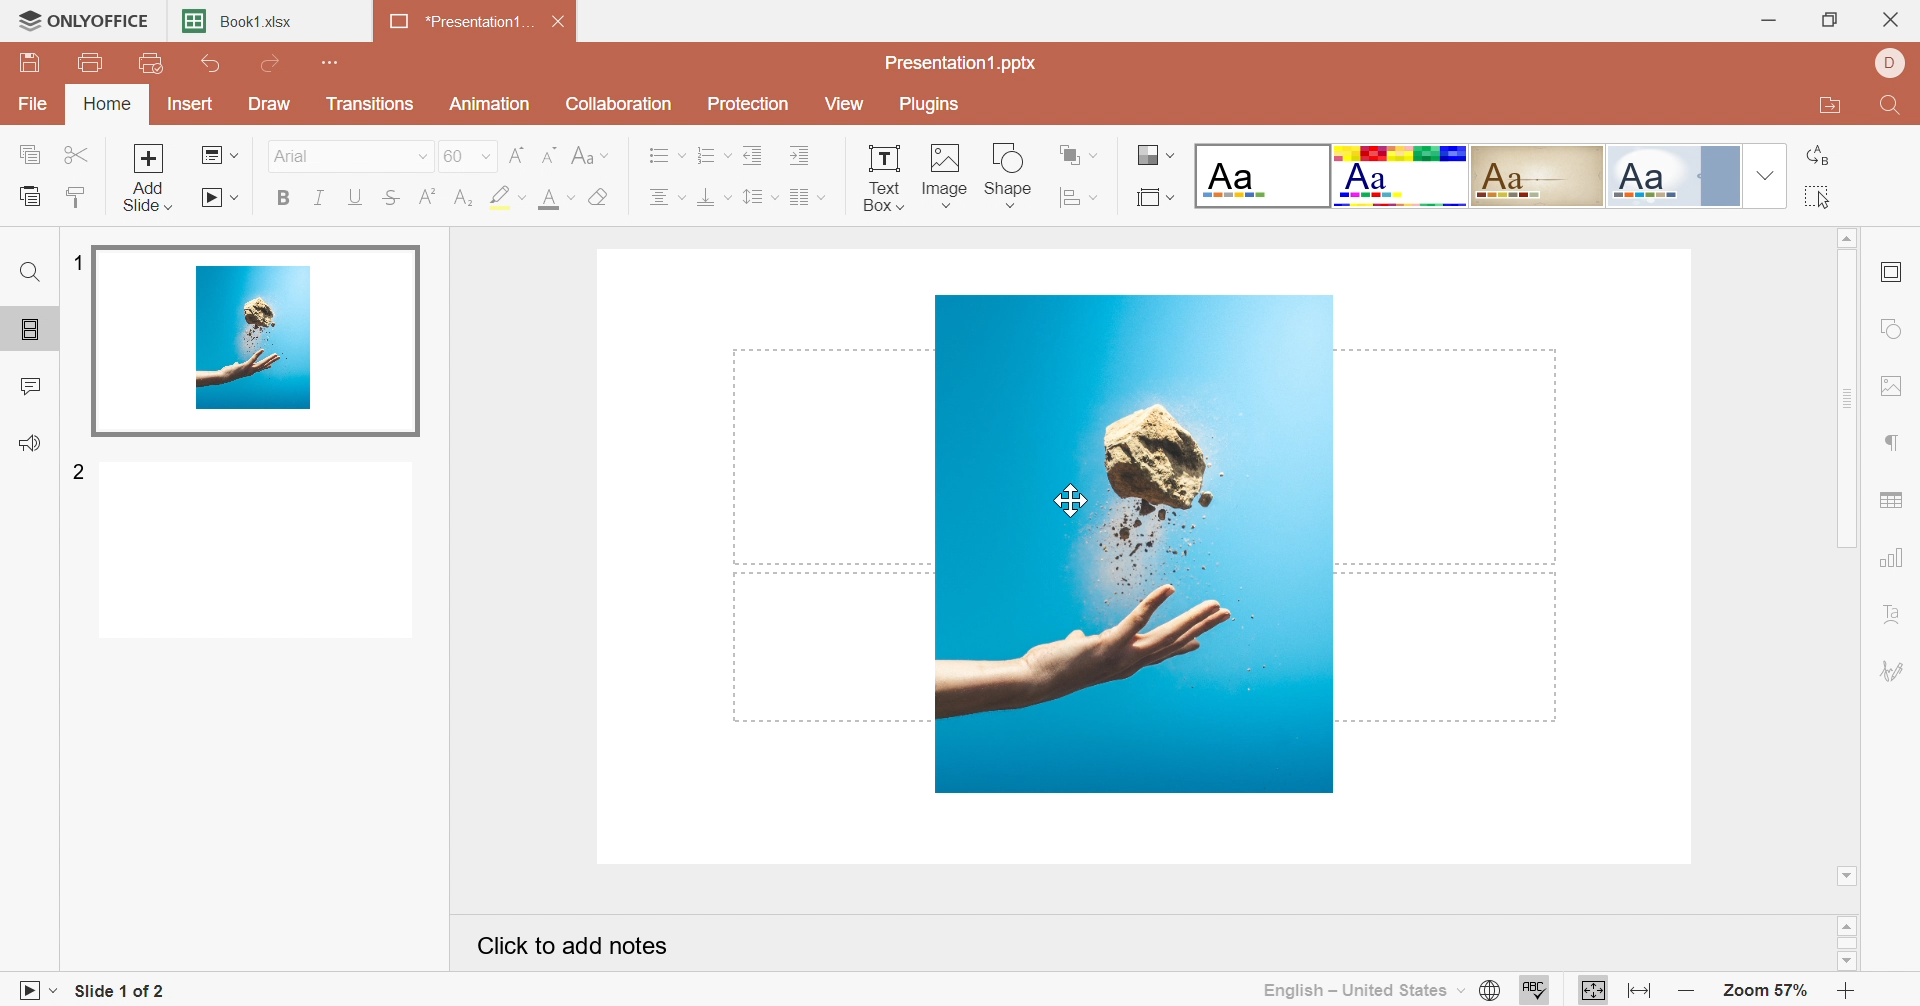  Describe the element at coordinates (1074, 502) in the screenshot. I see `cursor` at that location.